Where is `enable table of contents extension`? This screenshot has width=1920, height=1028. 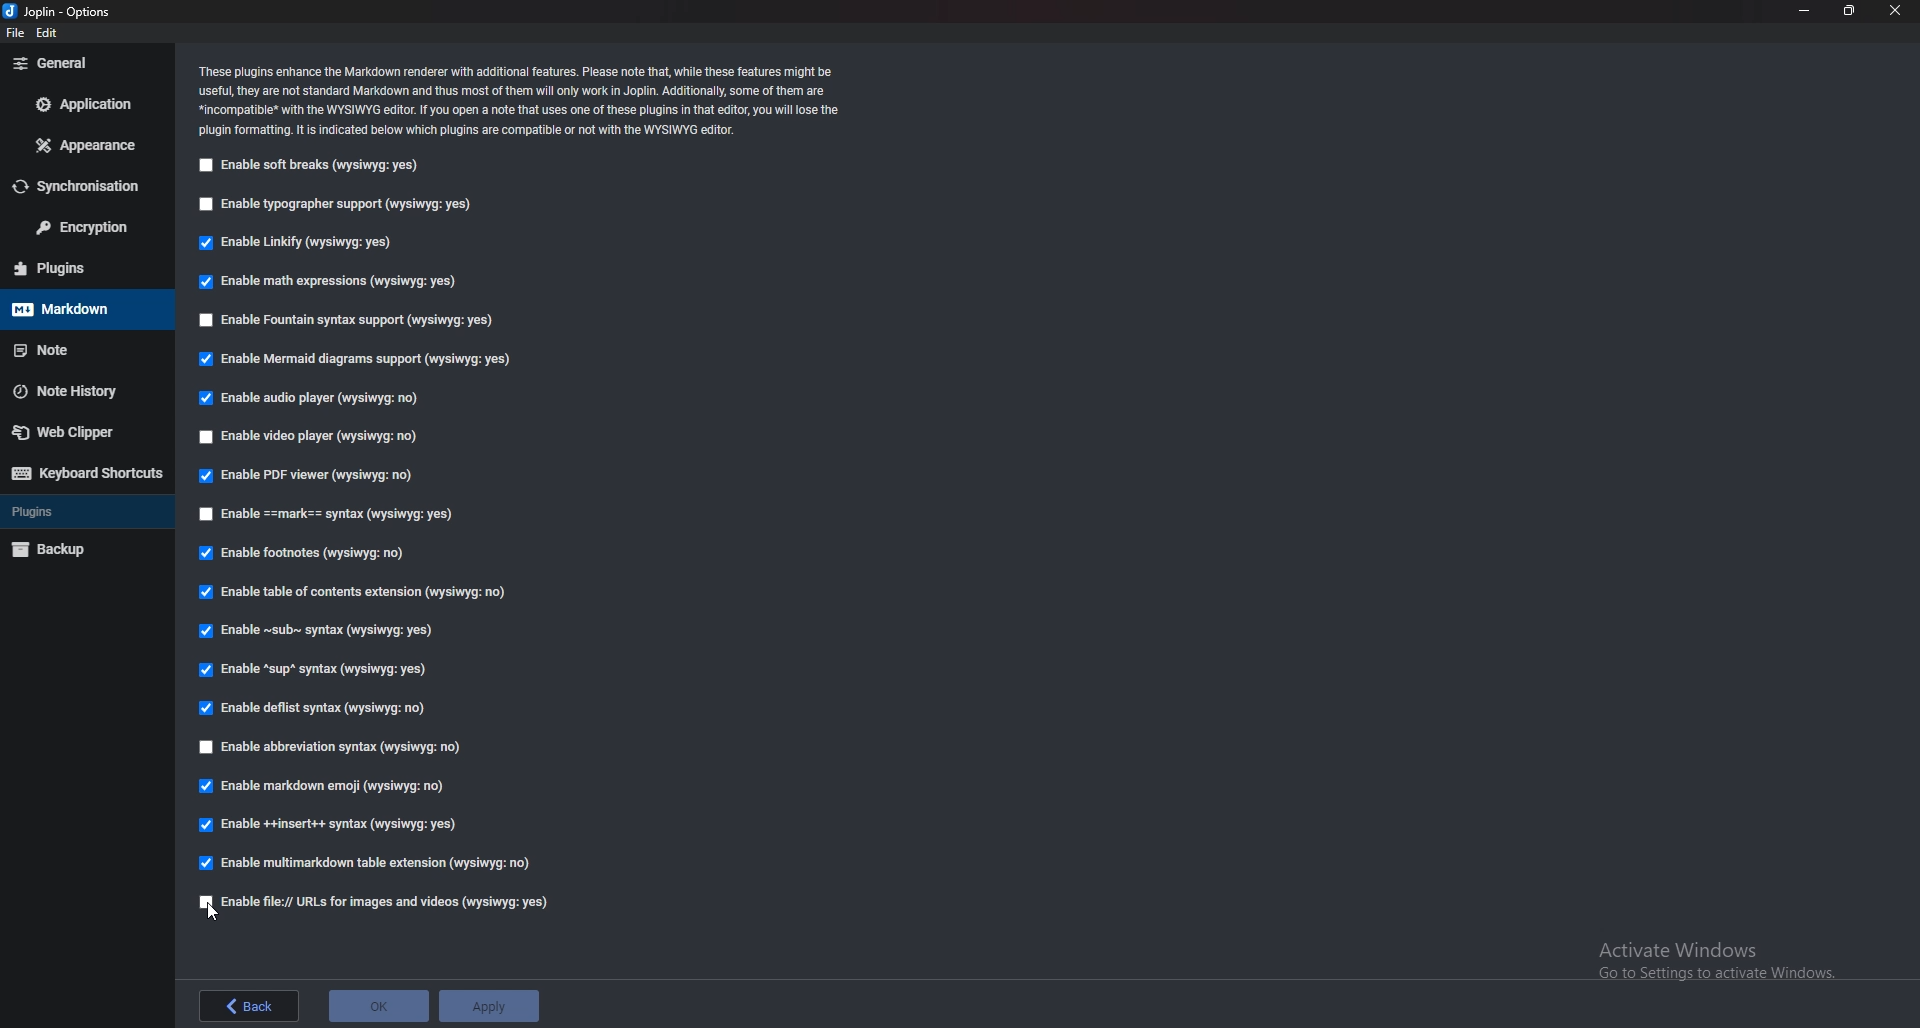
enable table of contents extension is located at coordinates (364, 594).